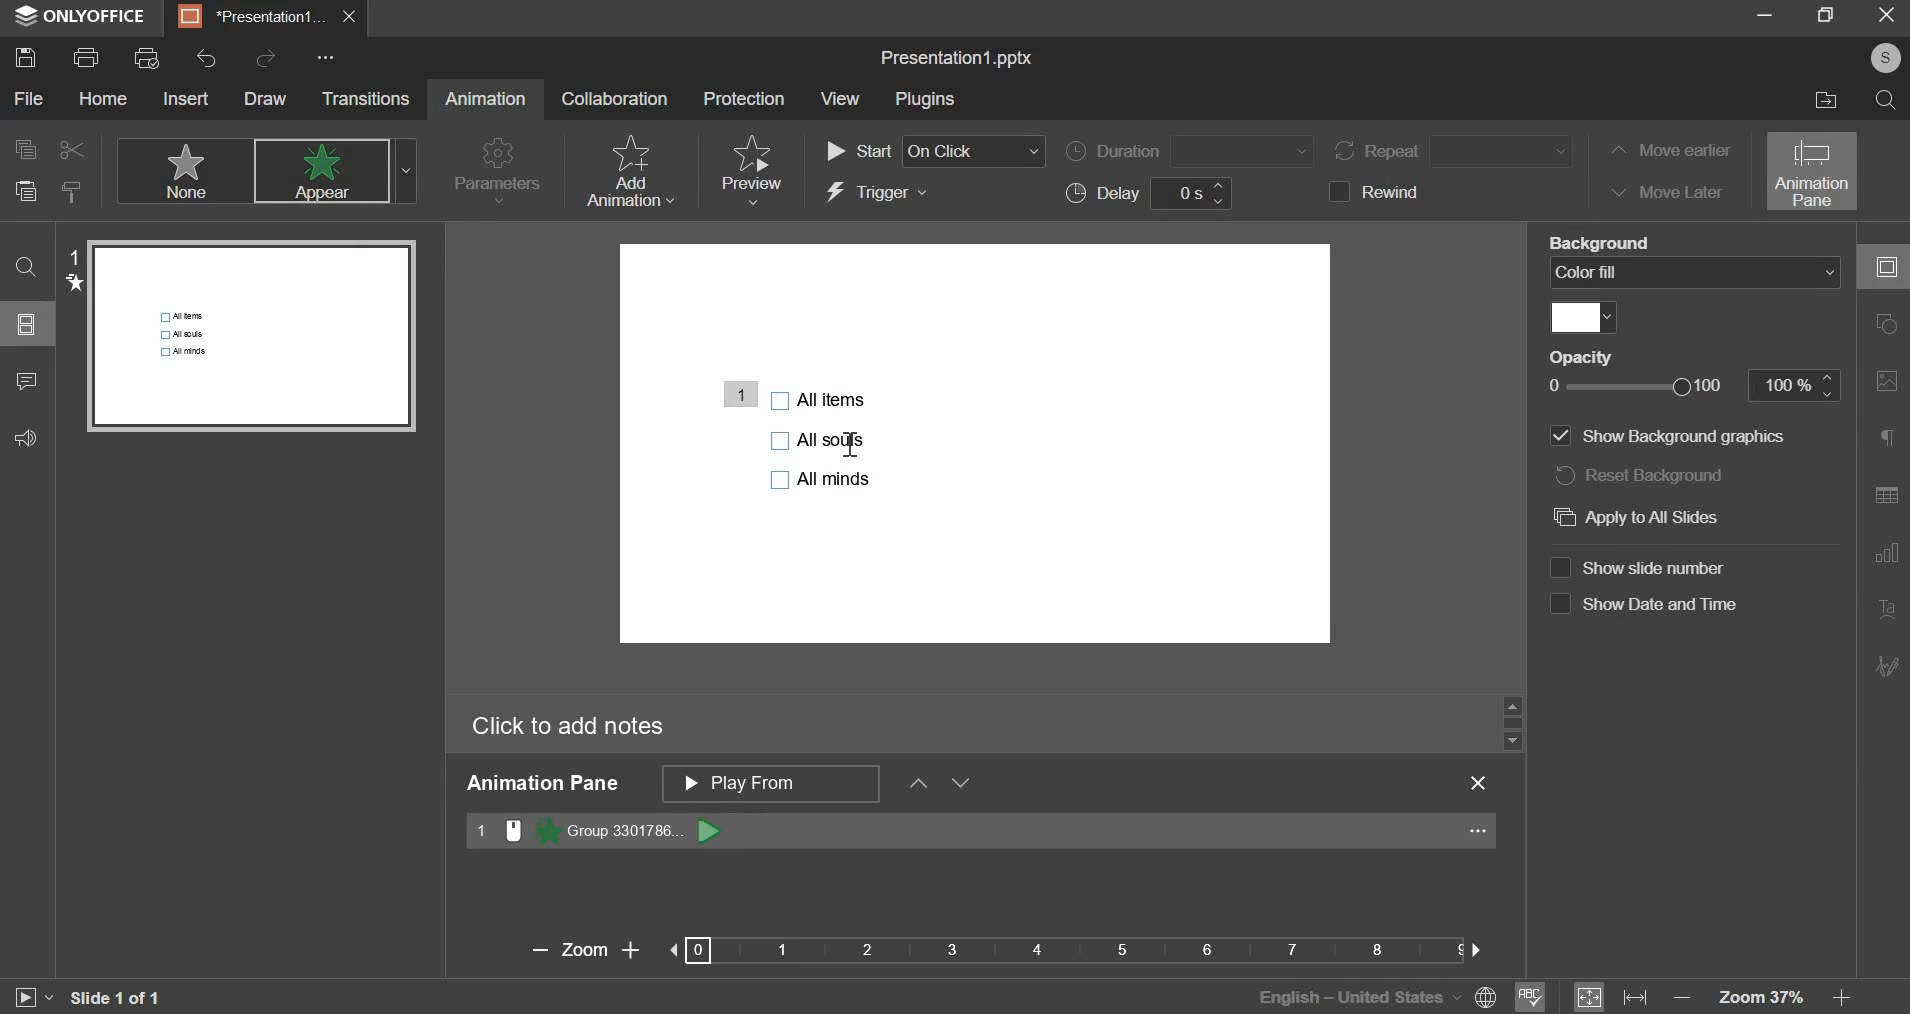  I want to click on fill color, so click(1582, 319).